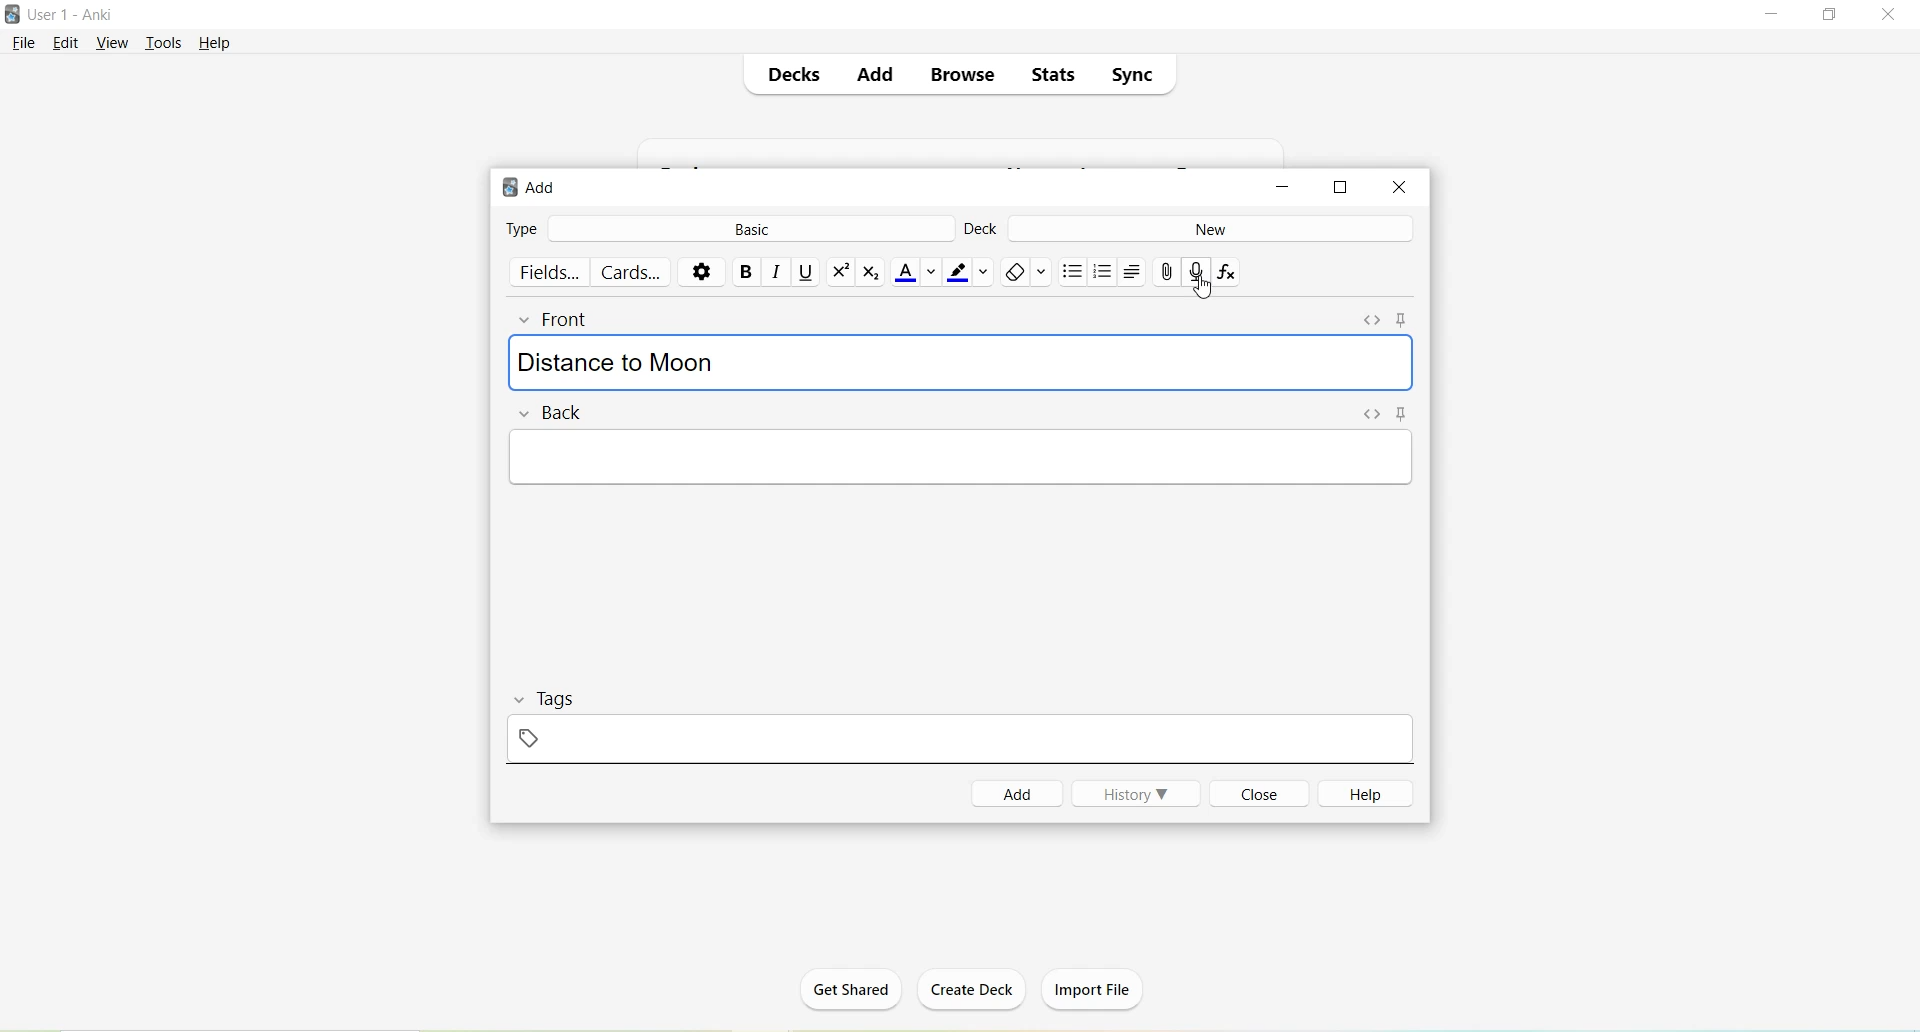 This screenshot has width=1920, height=1032. What do you see at coordinates (1372, 321) in the screenshot?
I see `Toggle HTML Editor` at bounding box center [1372, 321].